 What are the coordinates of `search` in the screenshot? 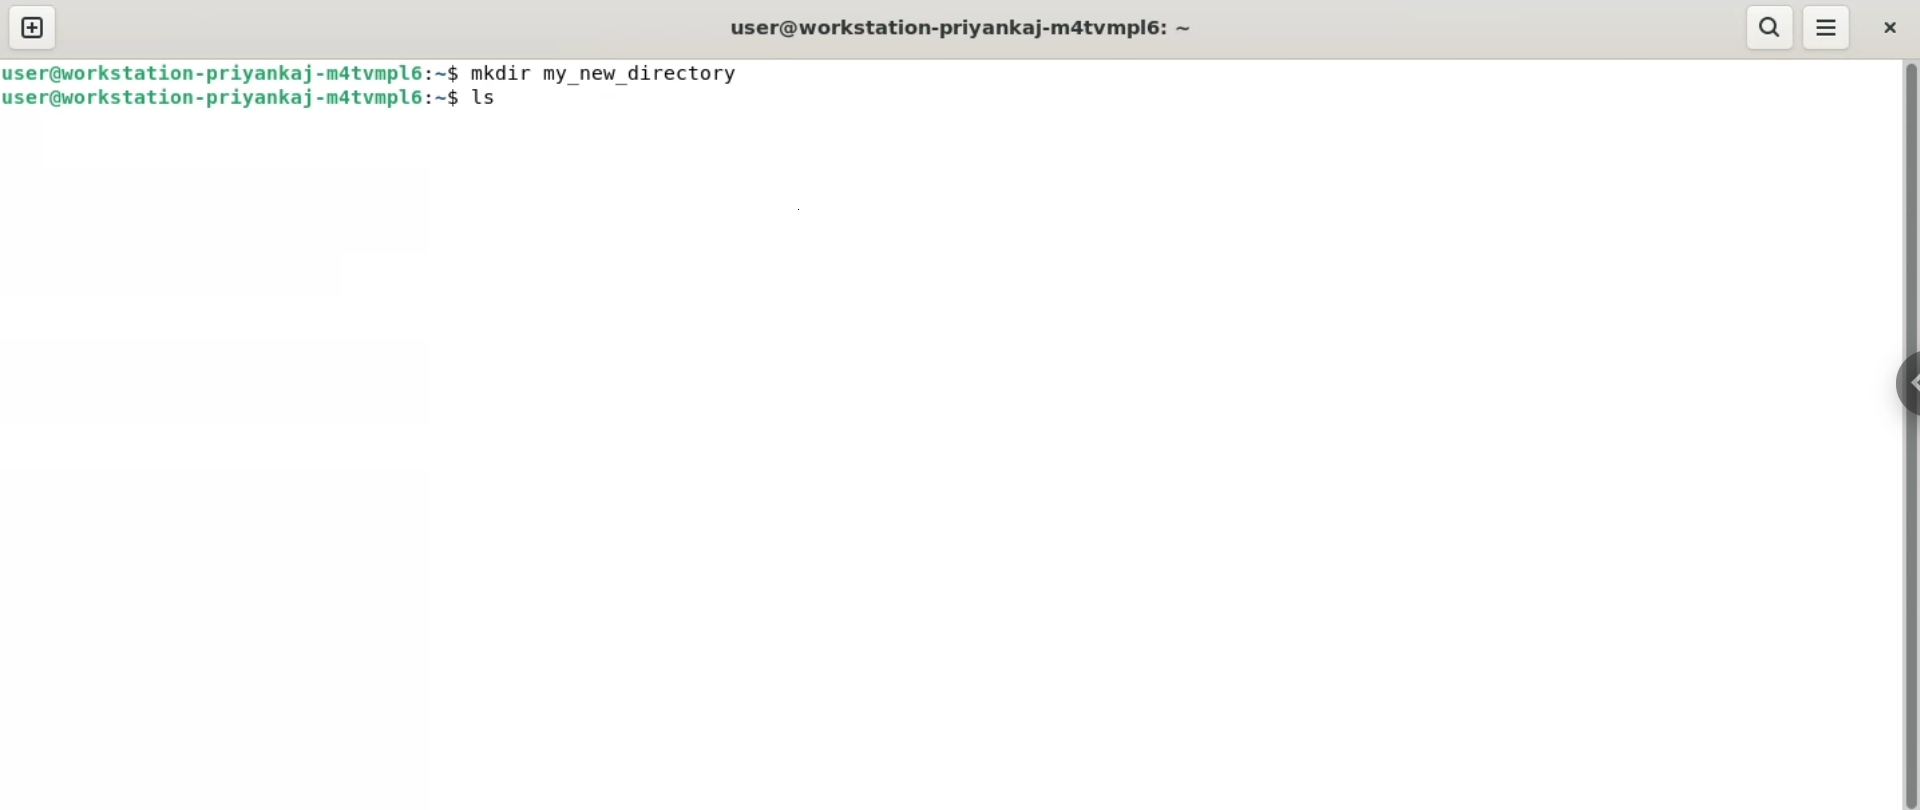 It's located at (1770, 27).